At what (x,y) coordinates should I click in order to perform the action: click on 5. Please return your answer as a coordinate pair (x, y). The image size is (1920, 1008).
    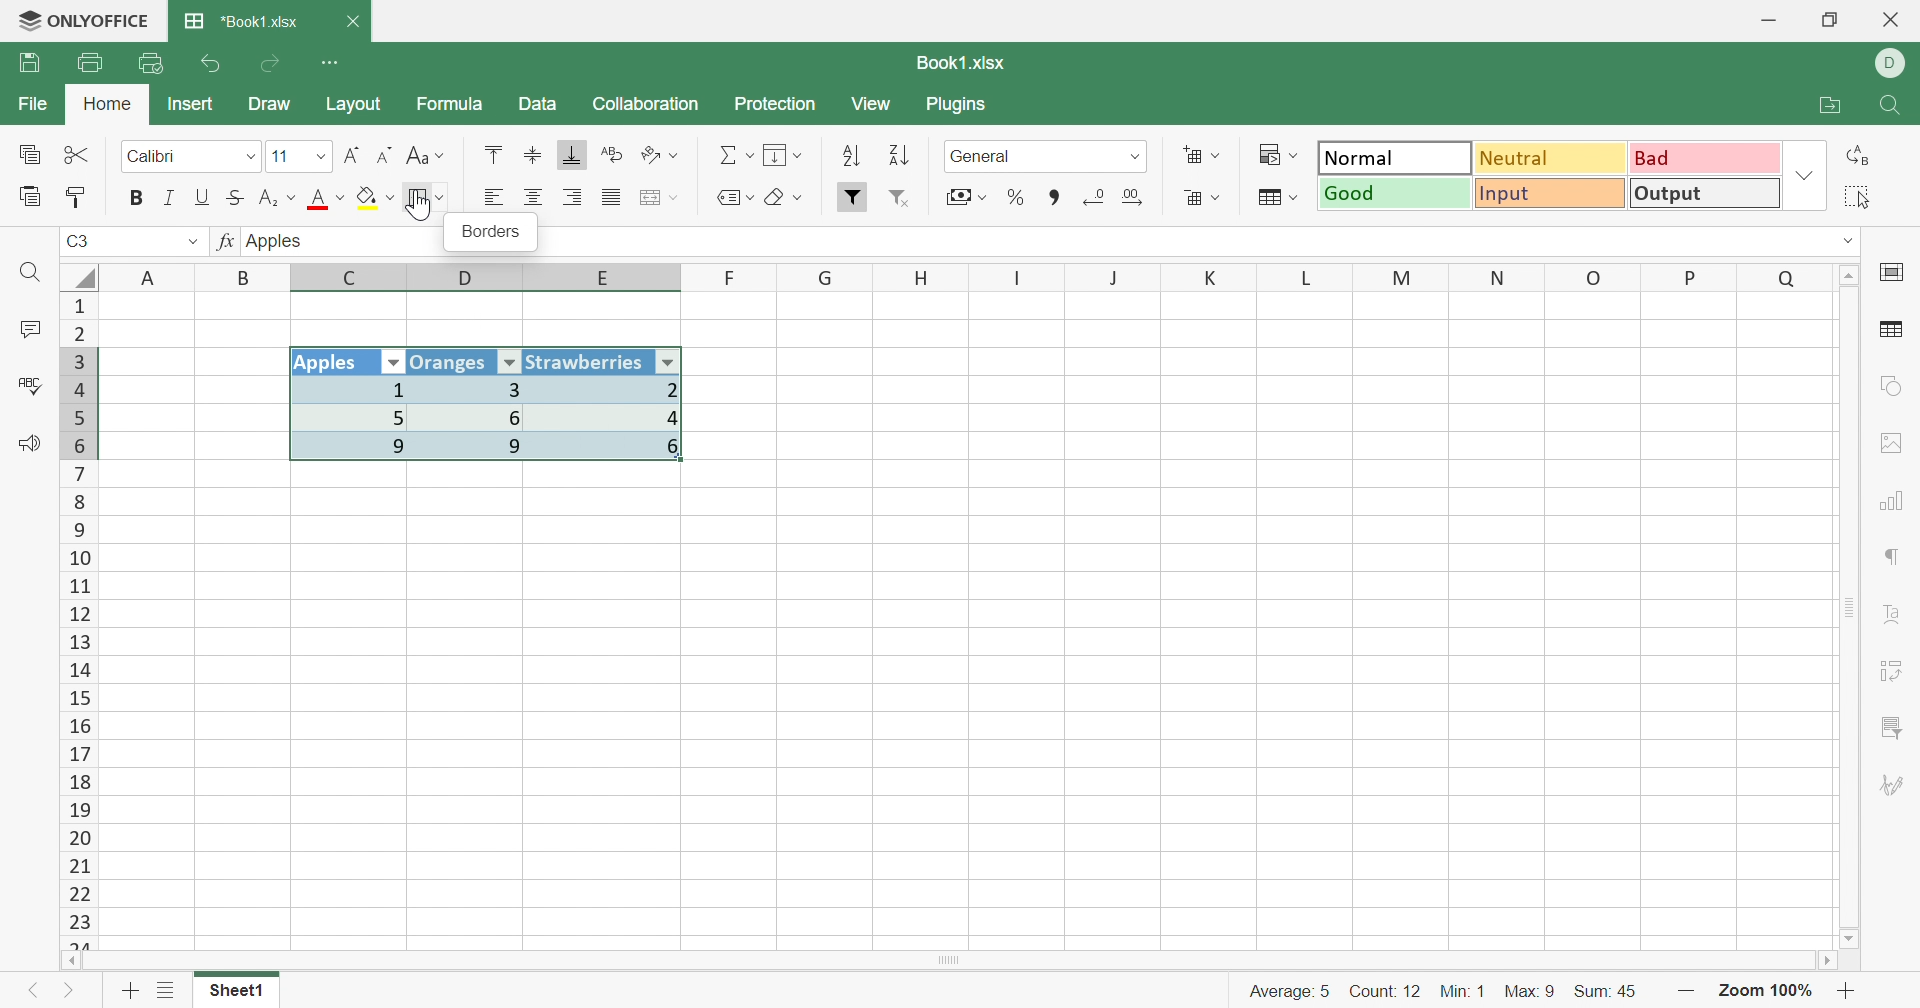
    Looking at the image, I should click on (352, 416).